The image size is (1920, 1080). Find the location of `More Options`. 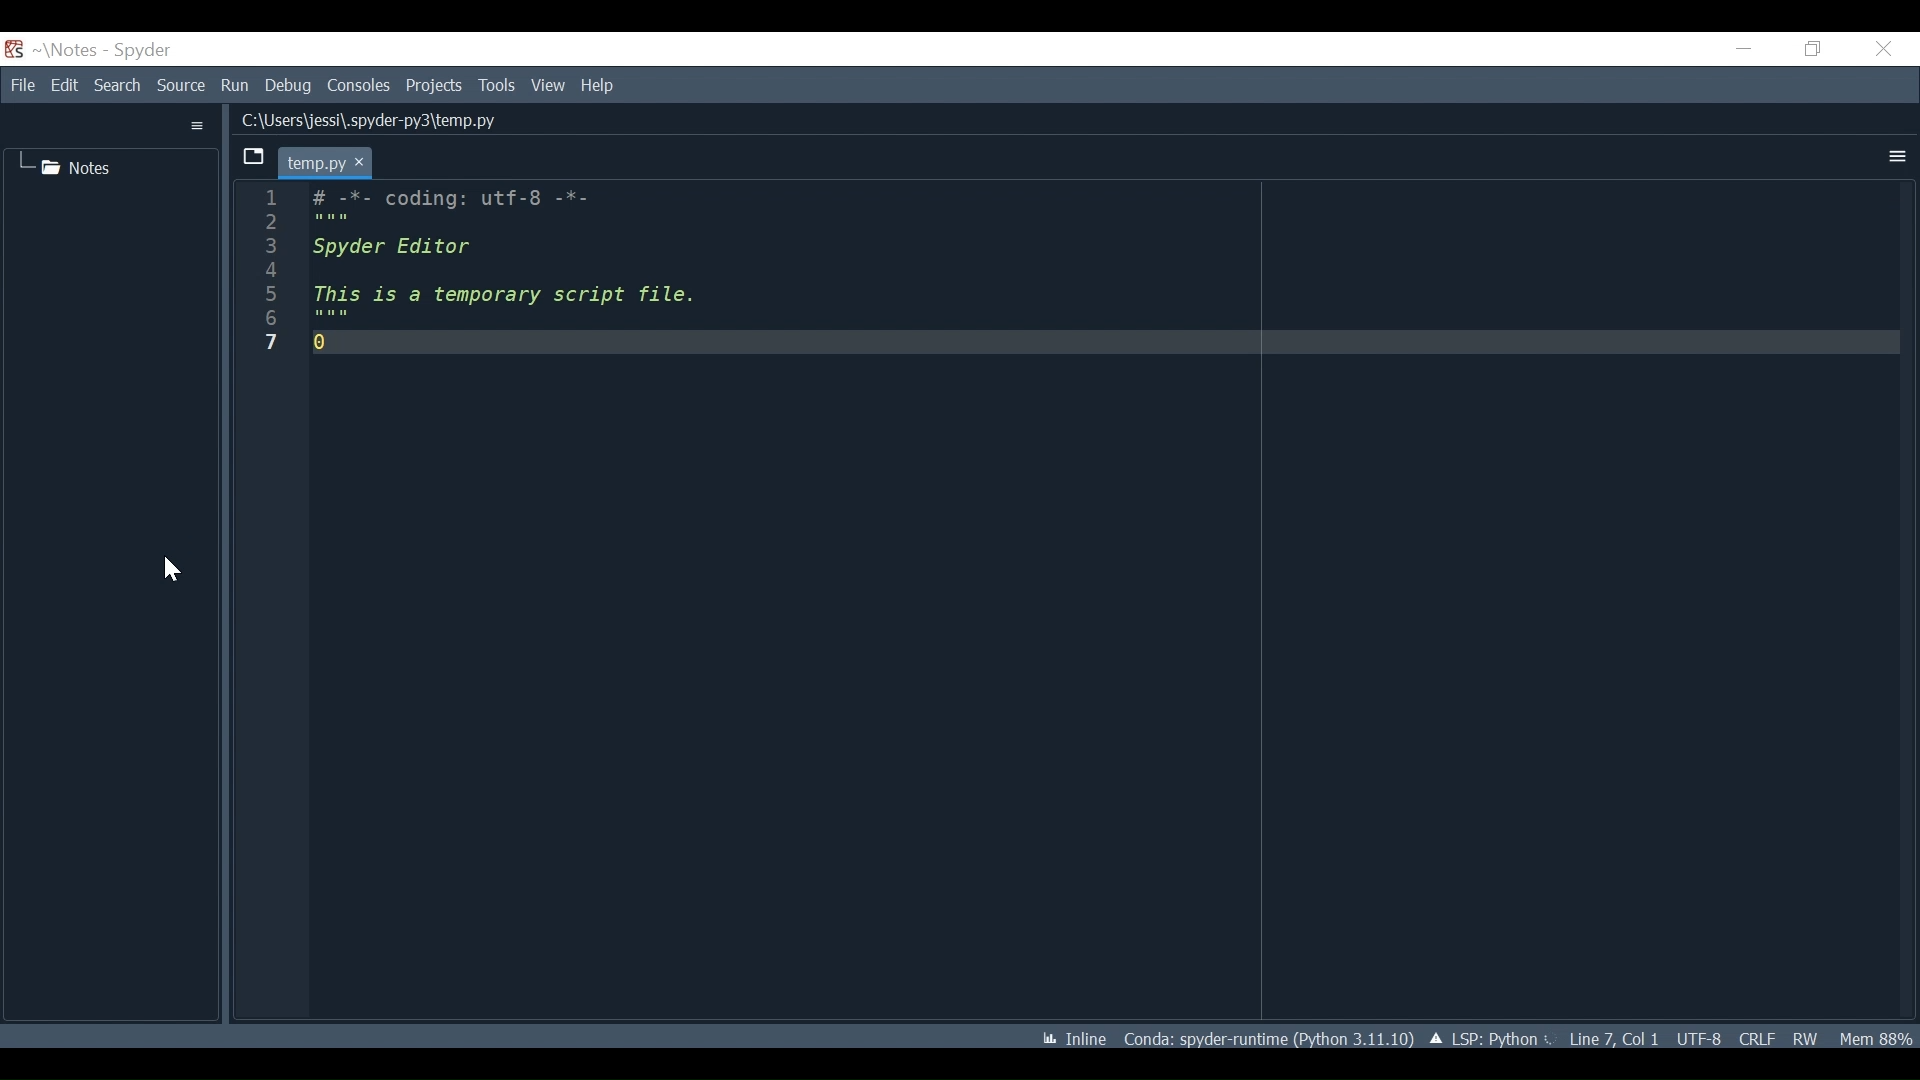

More Options is located at coordinates (196, 126).